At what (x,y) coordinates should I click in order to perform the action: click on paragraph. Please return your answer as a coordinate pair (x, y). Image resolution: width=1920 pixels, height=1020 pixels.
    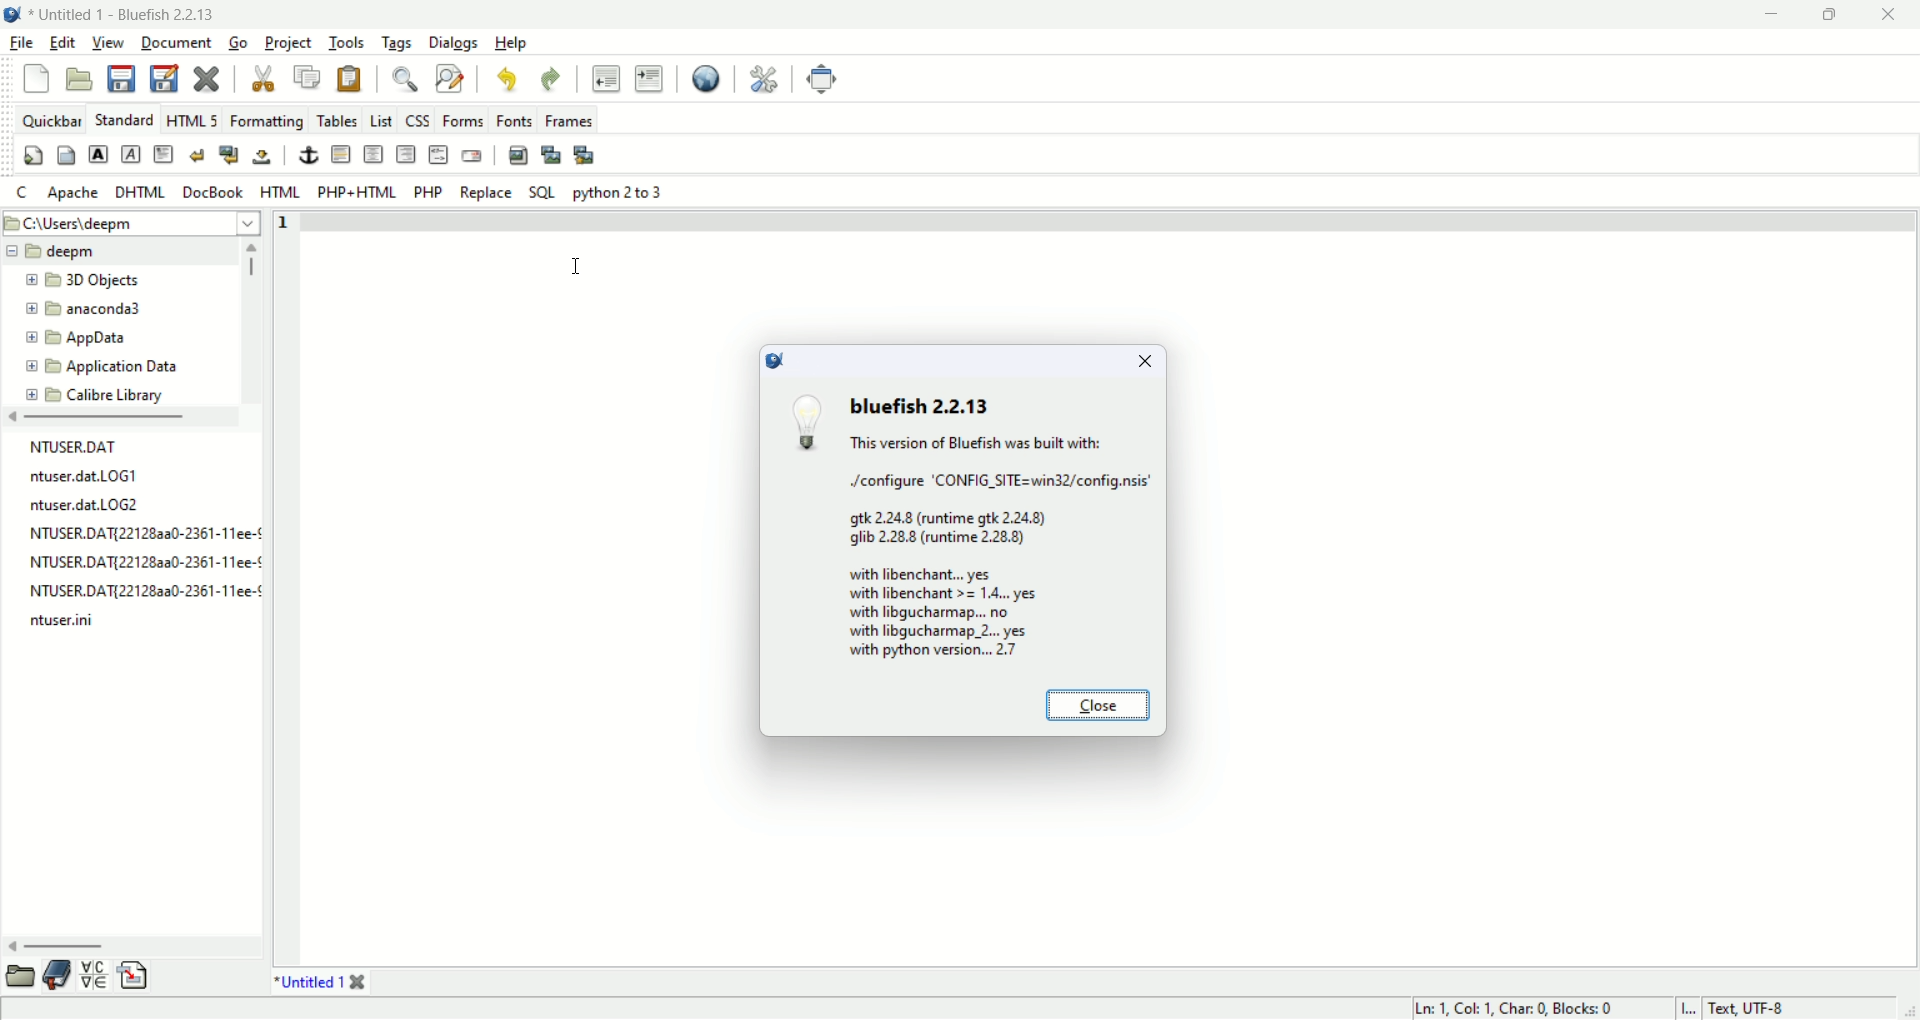
    Looking at the image, I should click on (163, 155).